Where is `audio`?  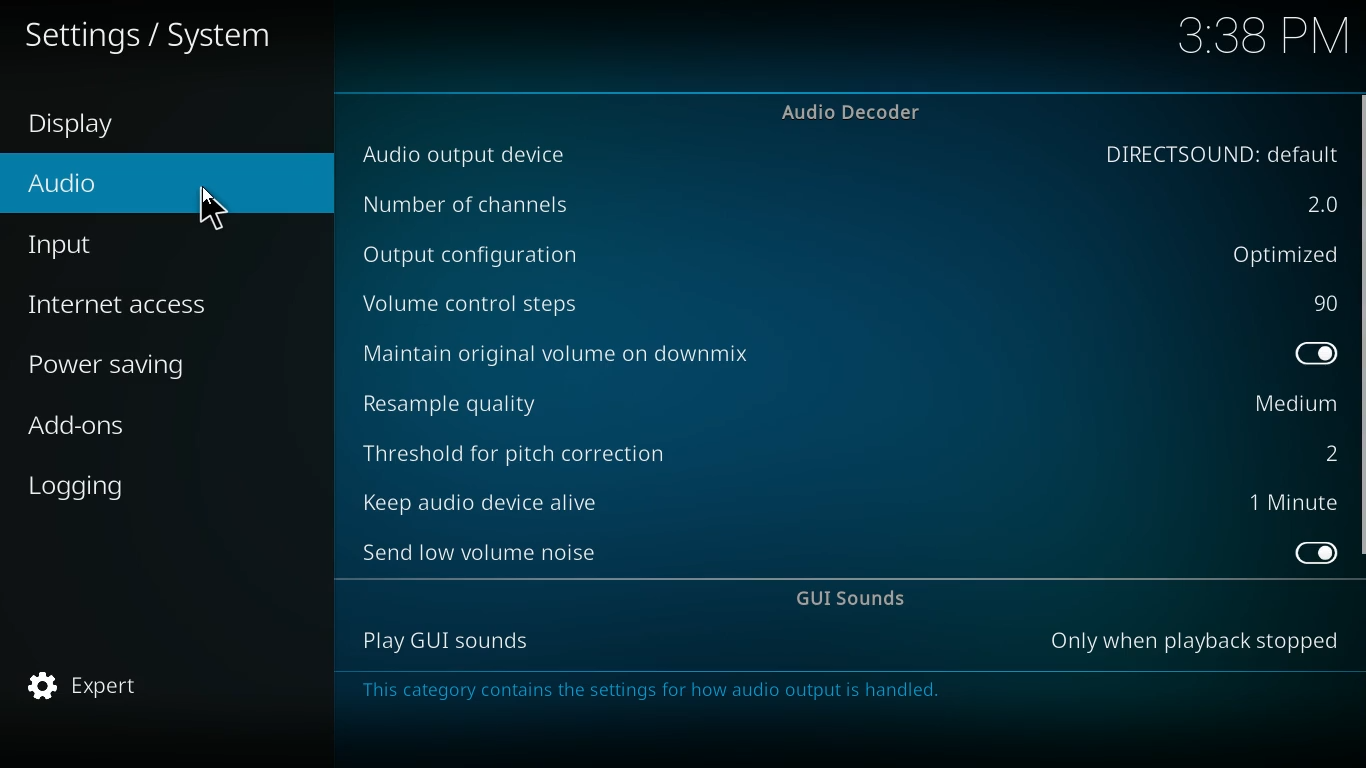
audio is located at coordinates (129, 190).